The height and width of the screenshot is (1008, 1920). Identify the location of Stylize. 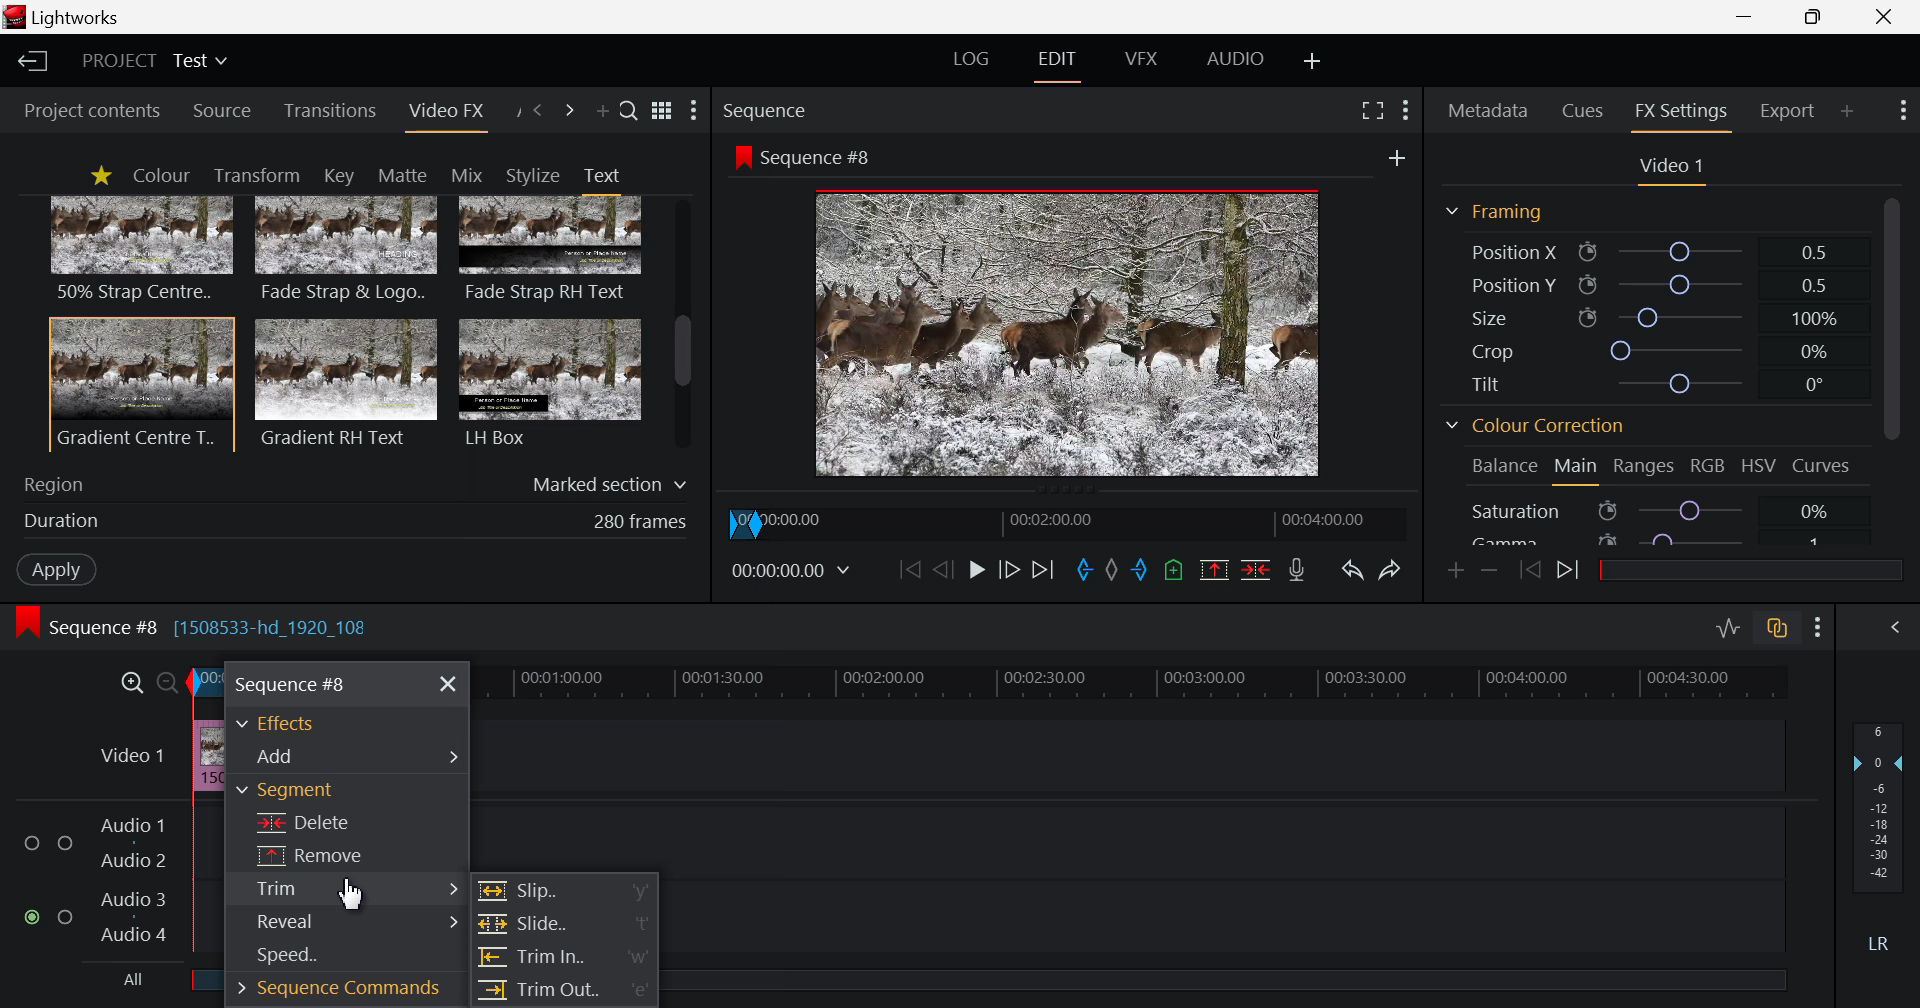
(533, 175).